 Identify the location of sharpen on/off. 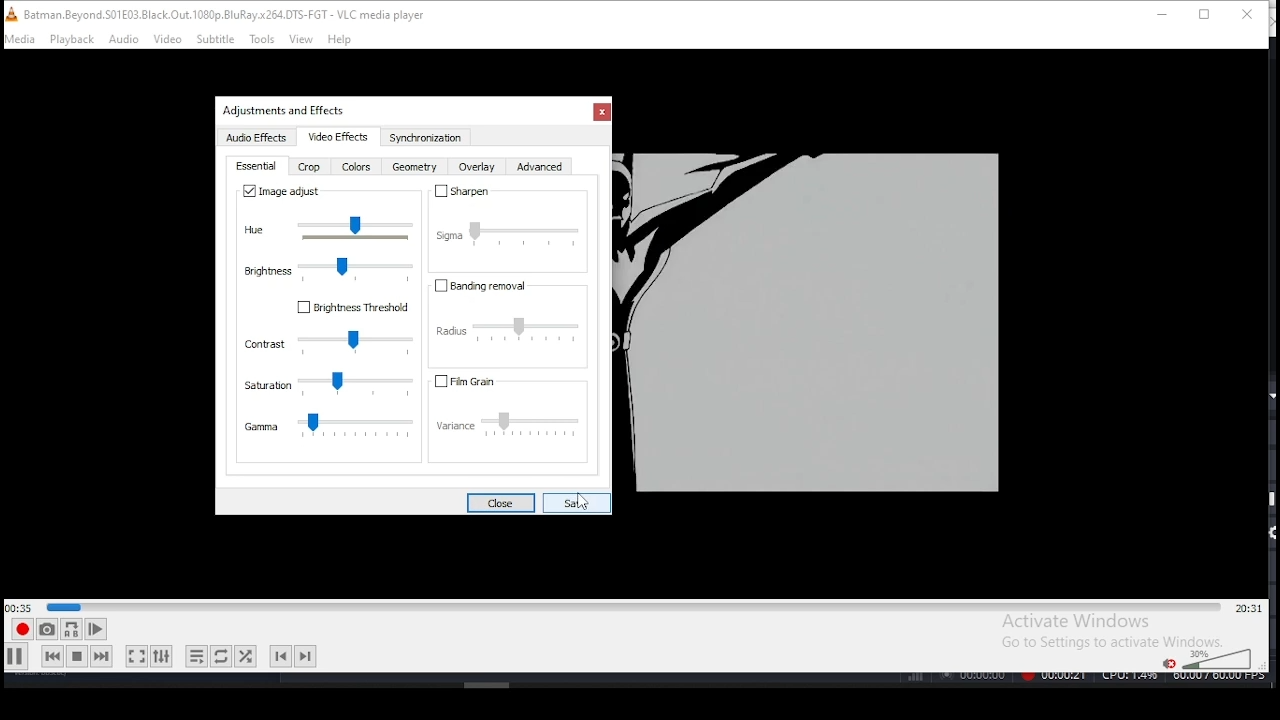
(460, 191).